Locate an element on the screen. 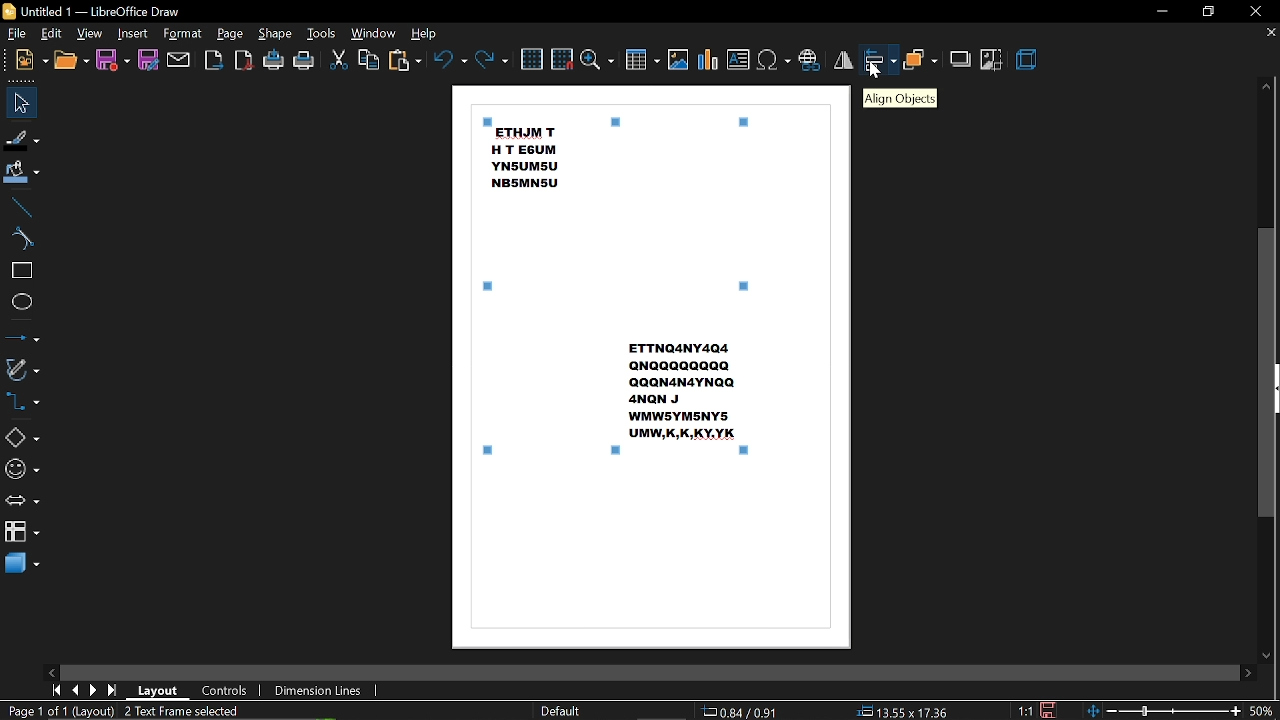 The height and width of the screenshot is (720, 1280). dimension lines is located at coordinates (318, 690).